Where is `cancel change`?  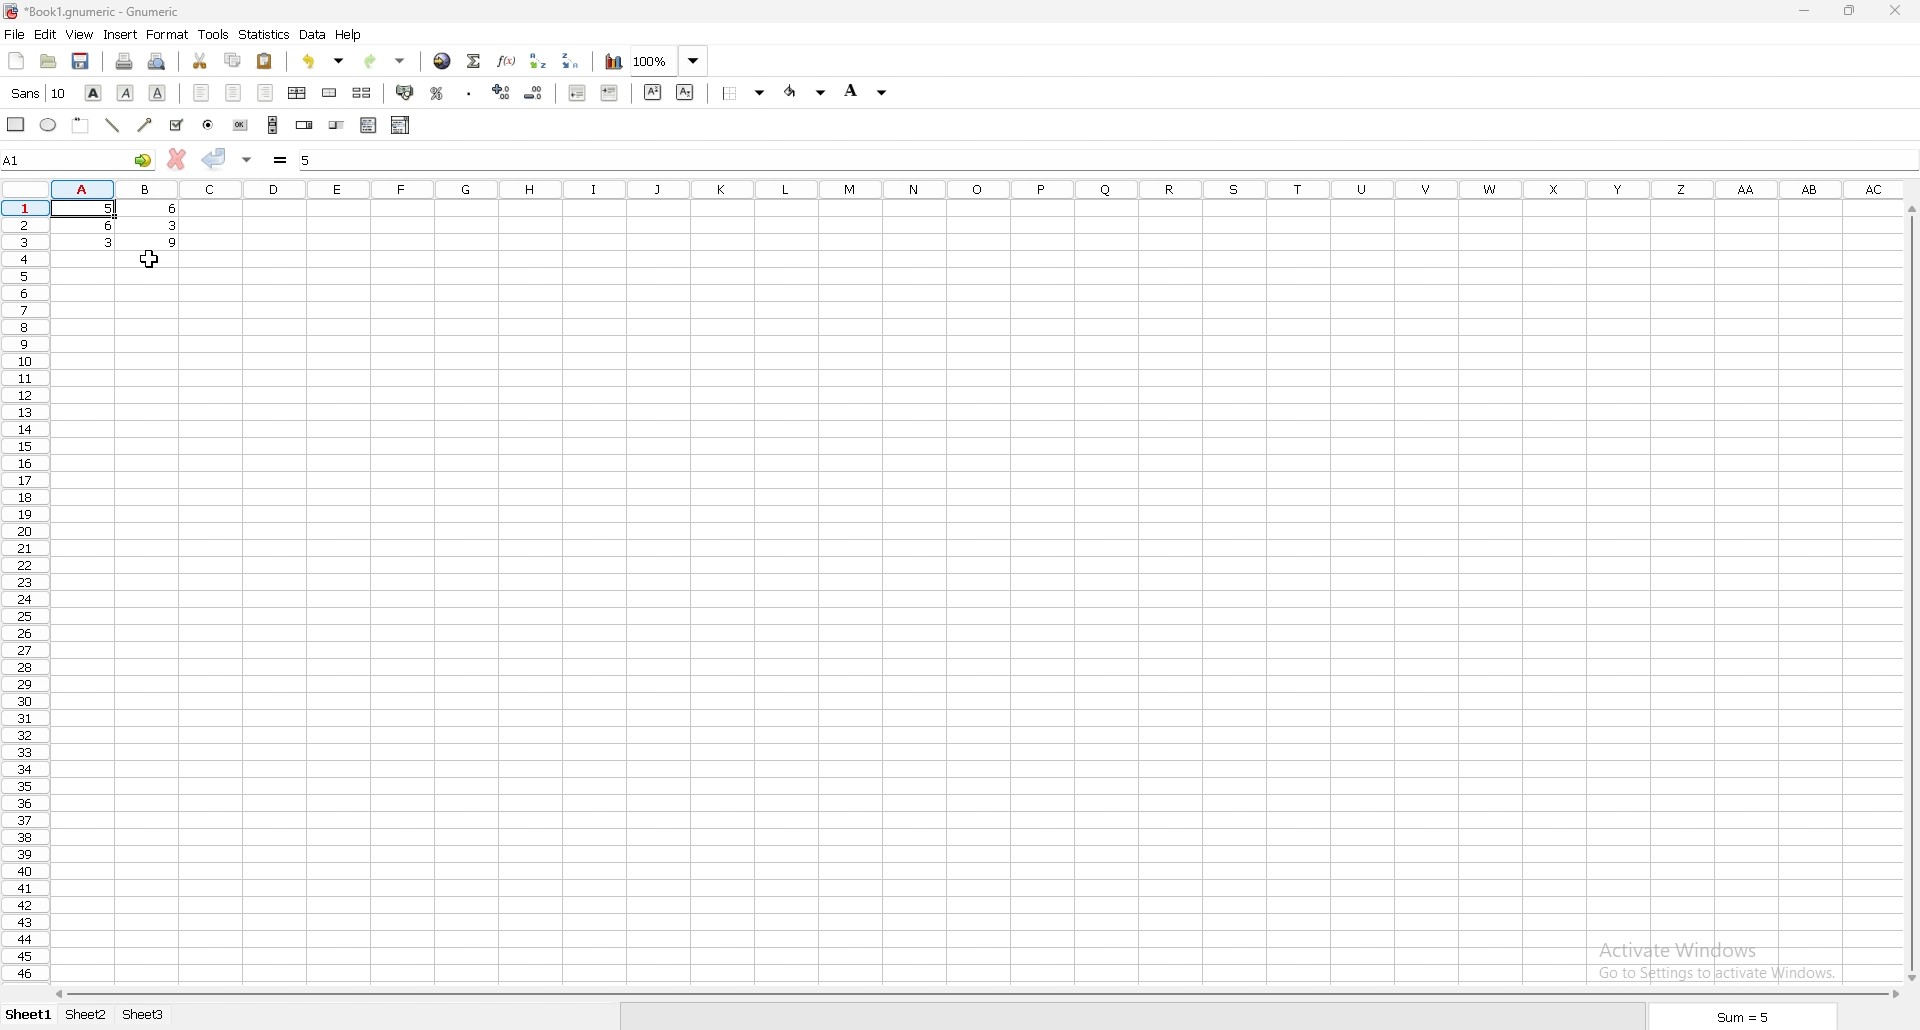 cancel change is located at coordinates (175, 161).